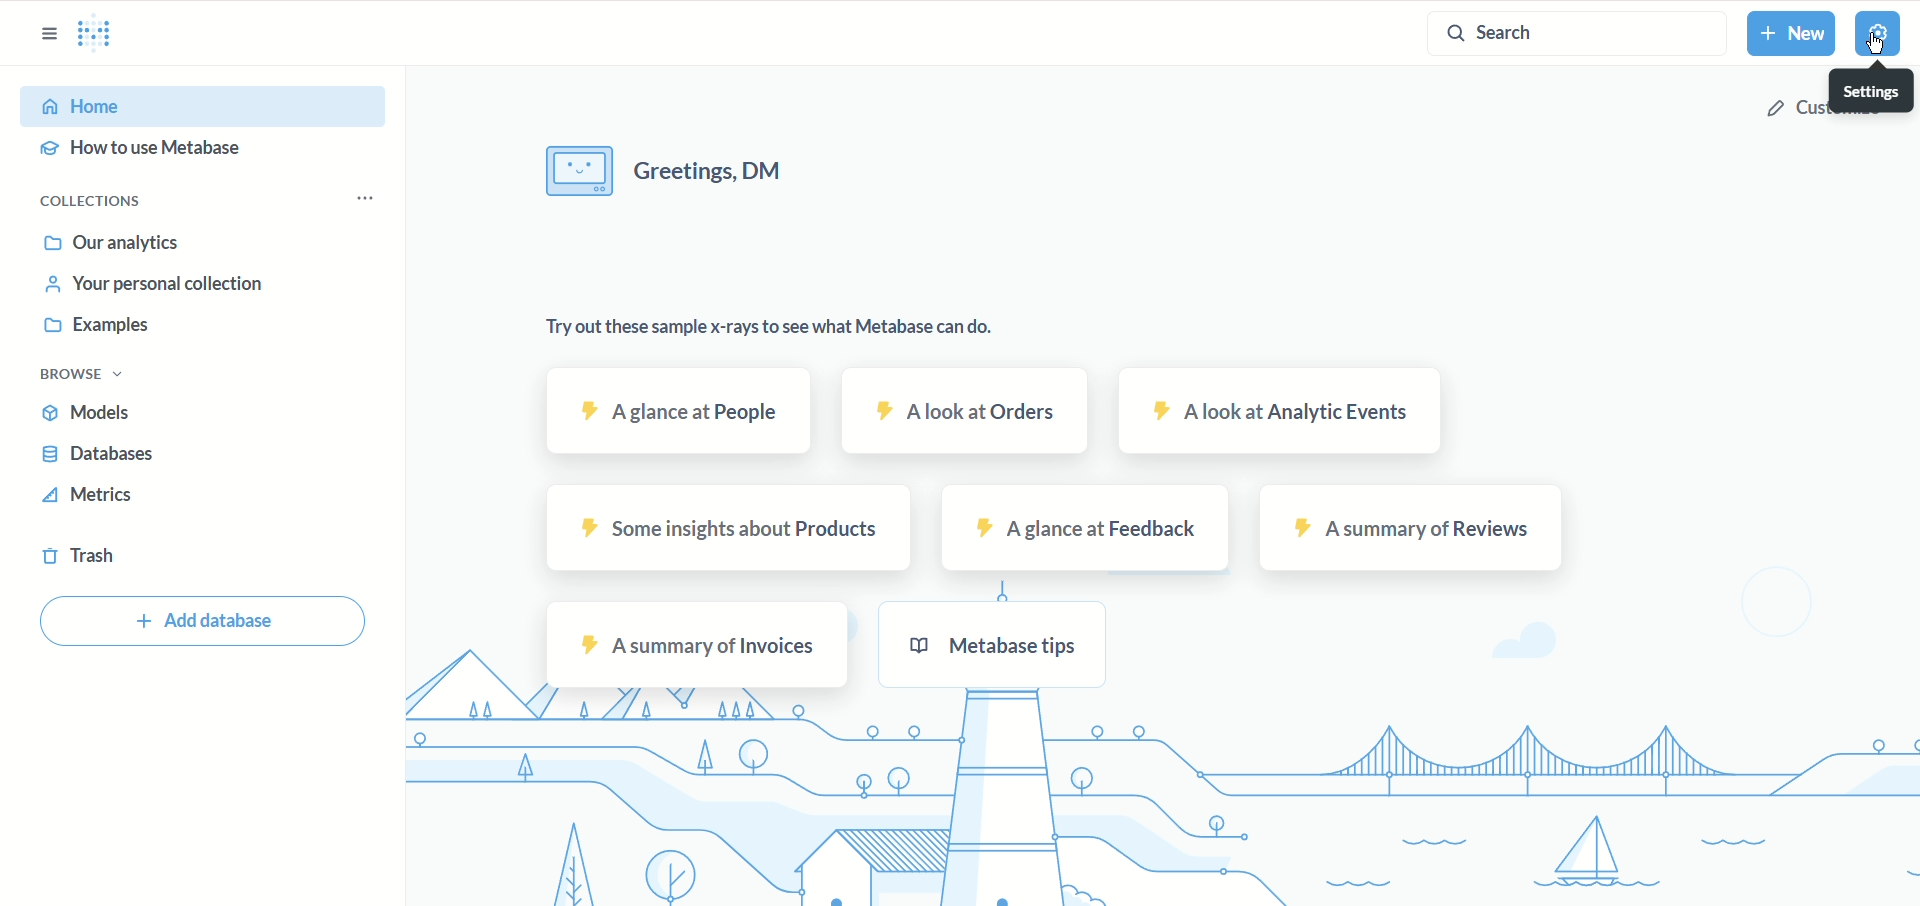 The height and width of the screenshot is (906, 1920). I want to click on Trash, so click(159, 557).